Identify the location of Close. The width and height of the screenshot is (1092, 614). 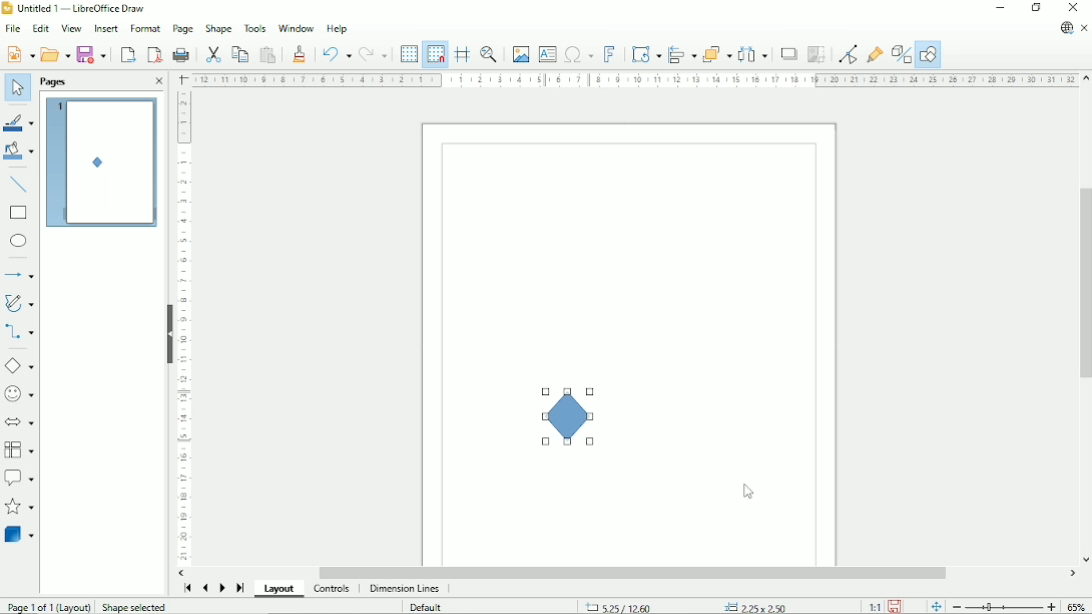
(1071, 7).